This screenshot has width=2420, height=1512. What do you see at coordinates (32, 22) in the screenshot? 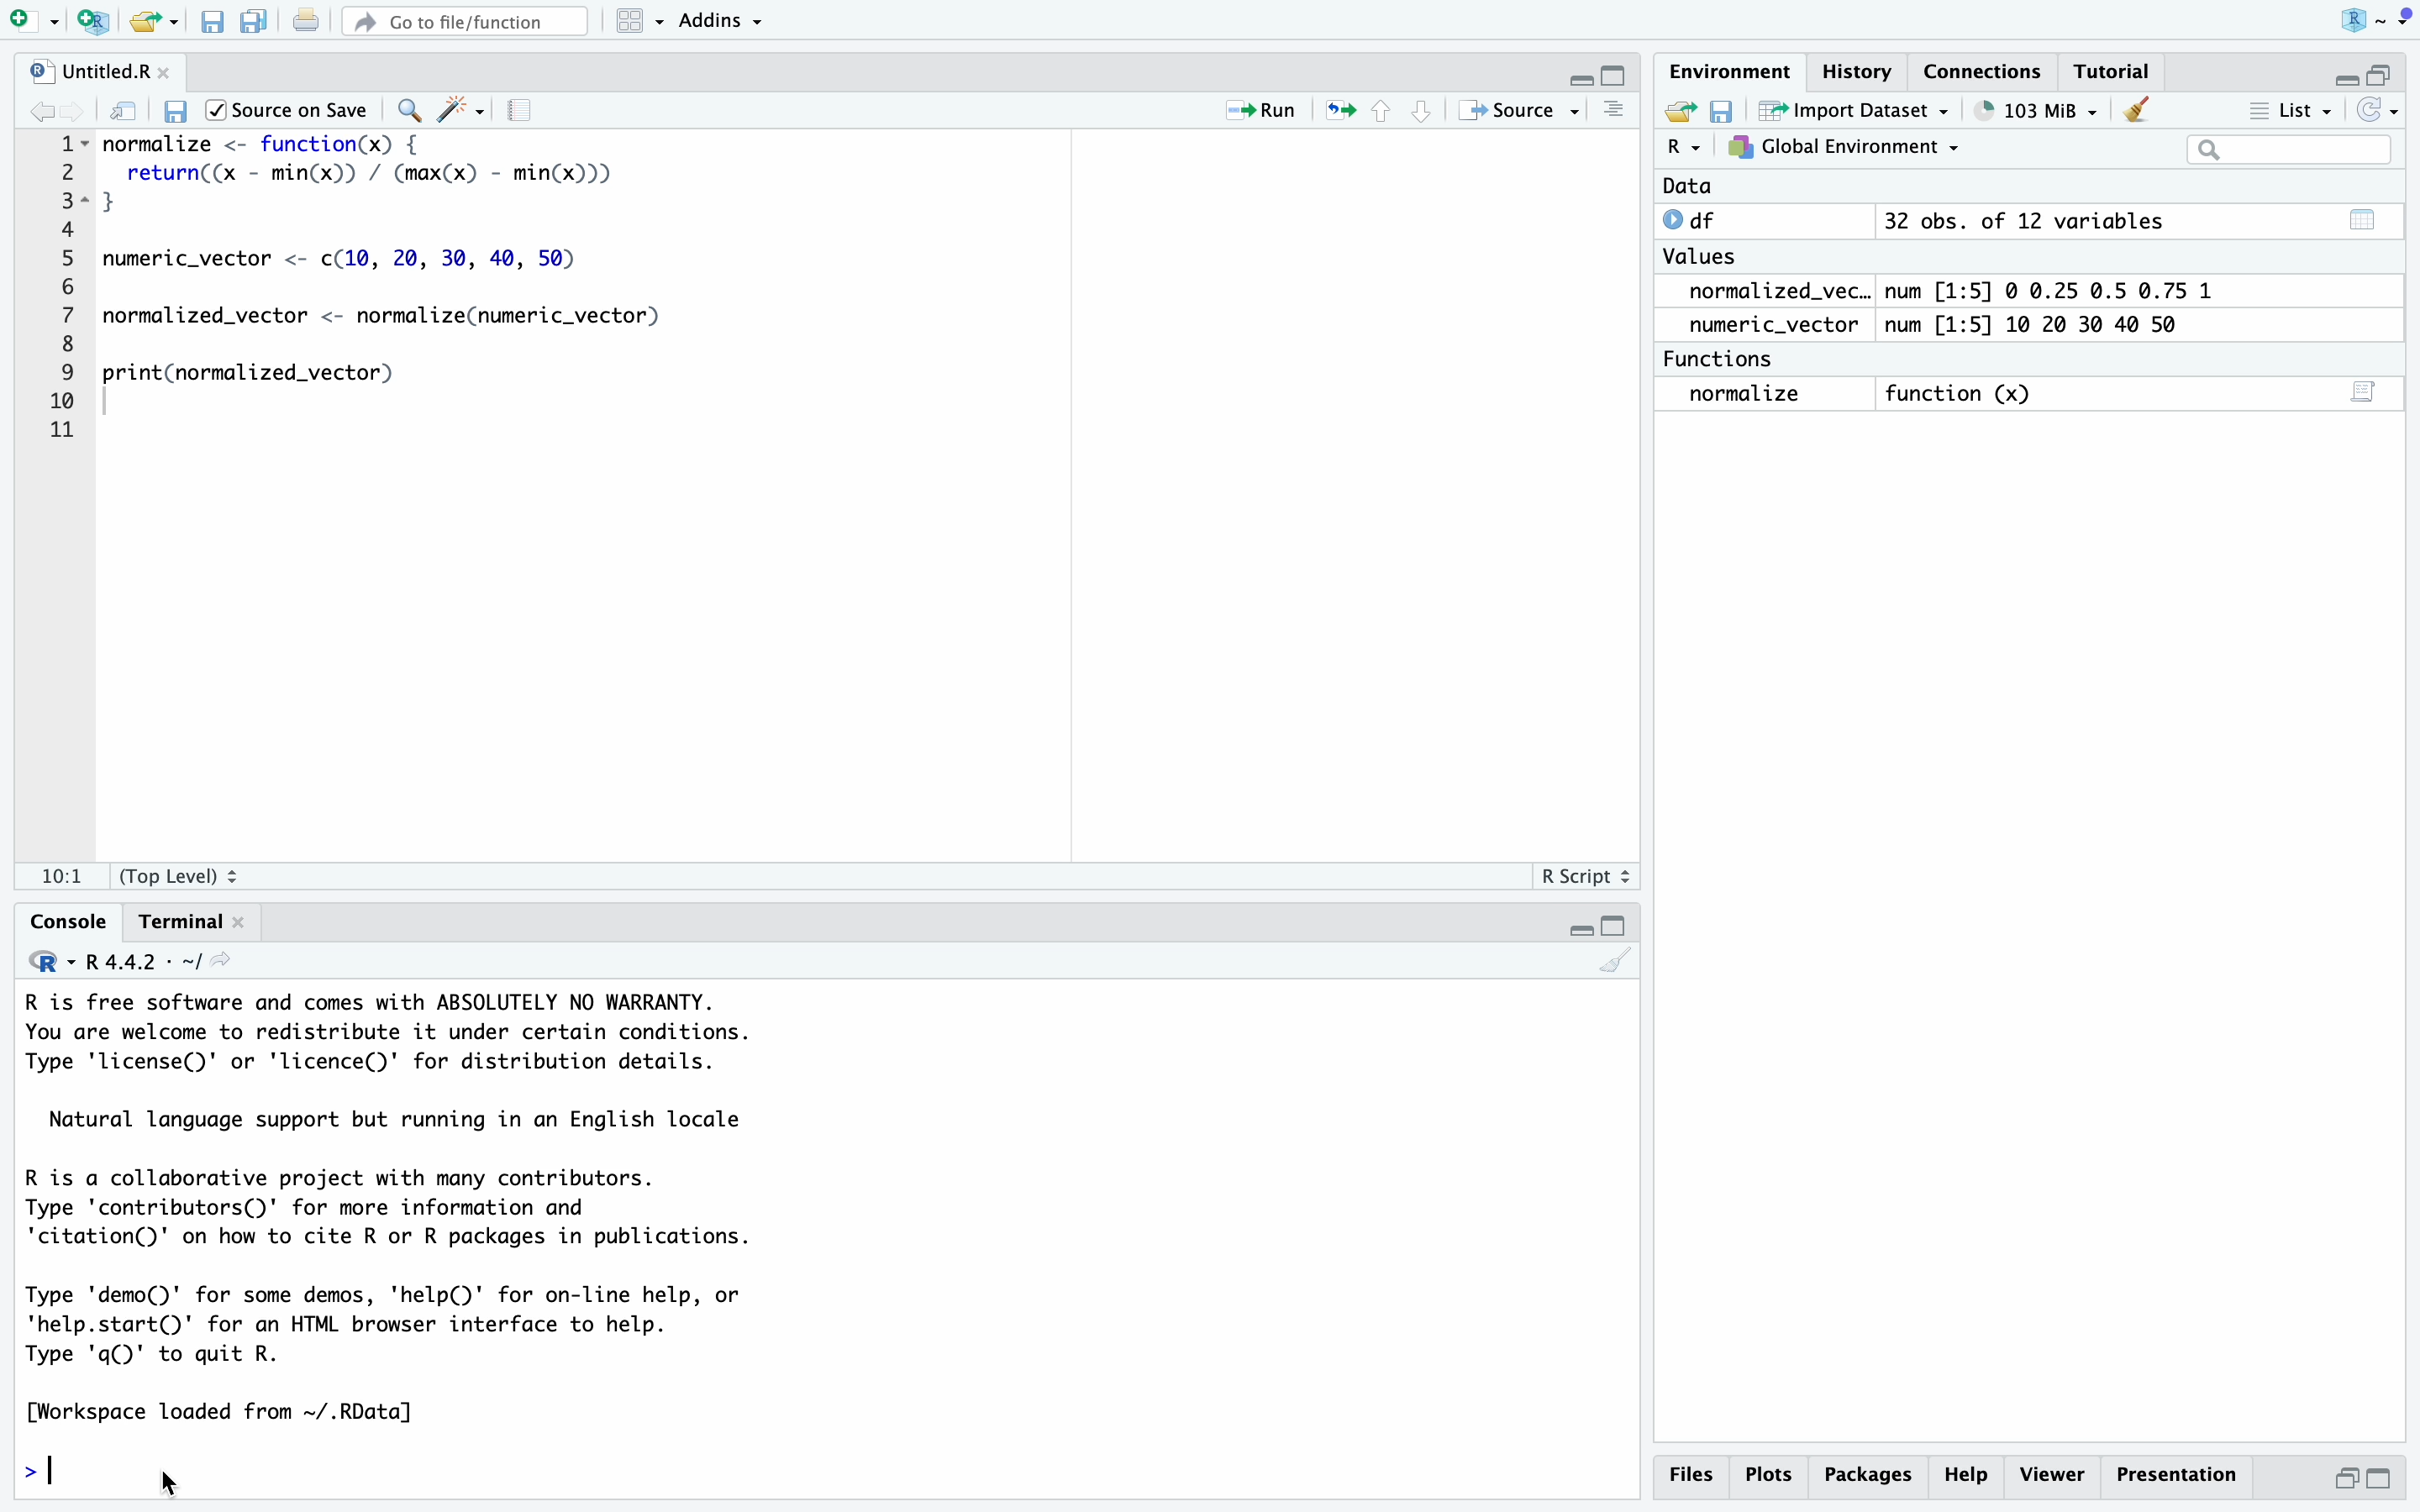
I see `New File` at bounding box center [32, 22].